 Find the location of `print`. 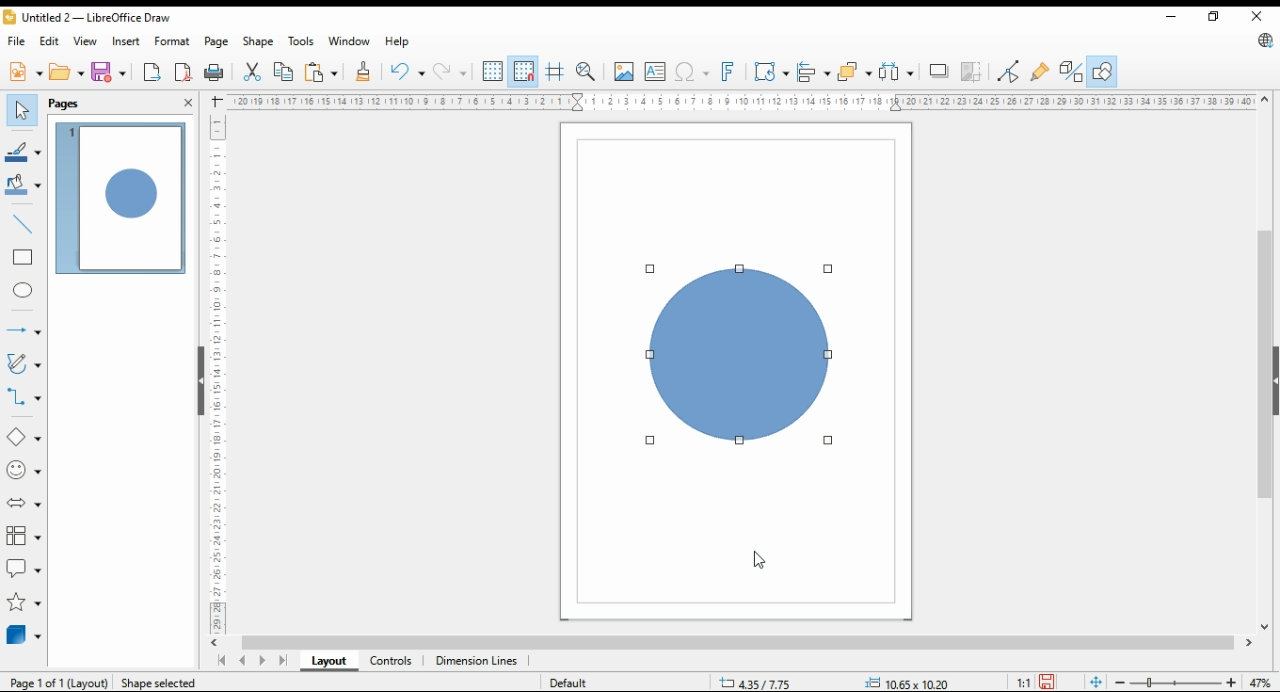

print is located at coordinates (216, 73).